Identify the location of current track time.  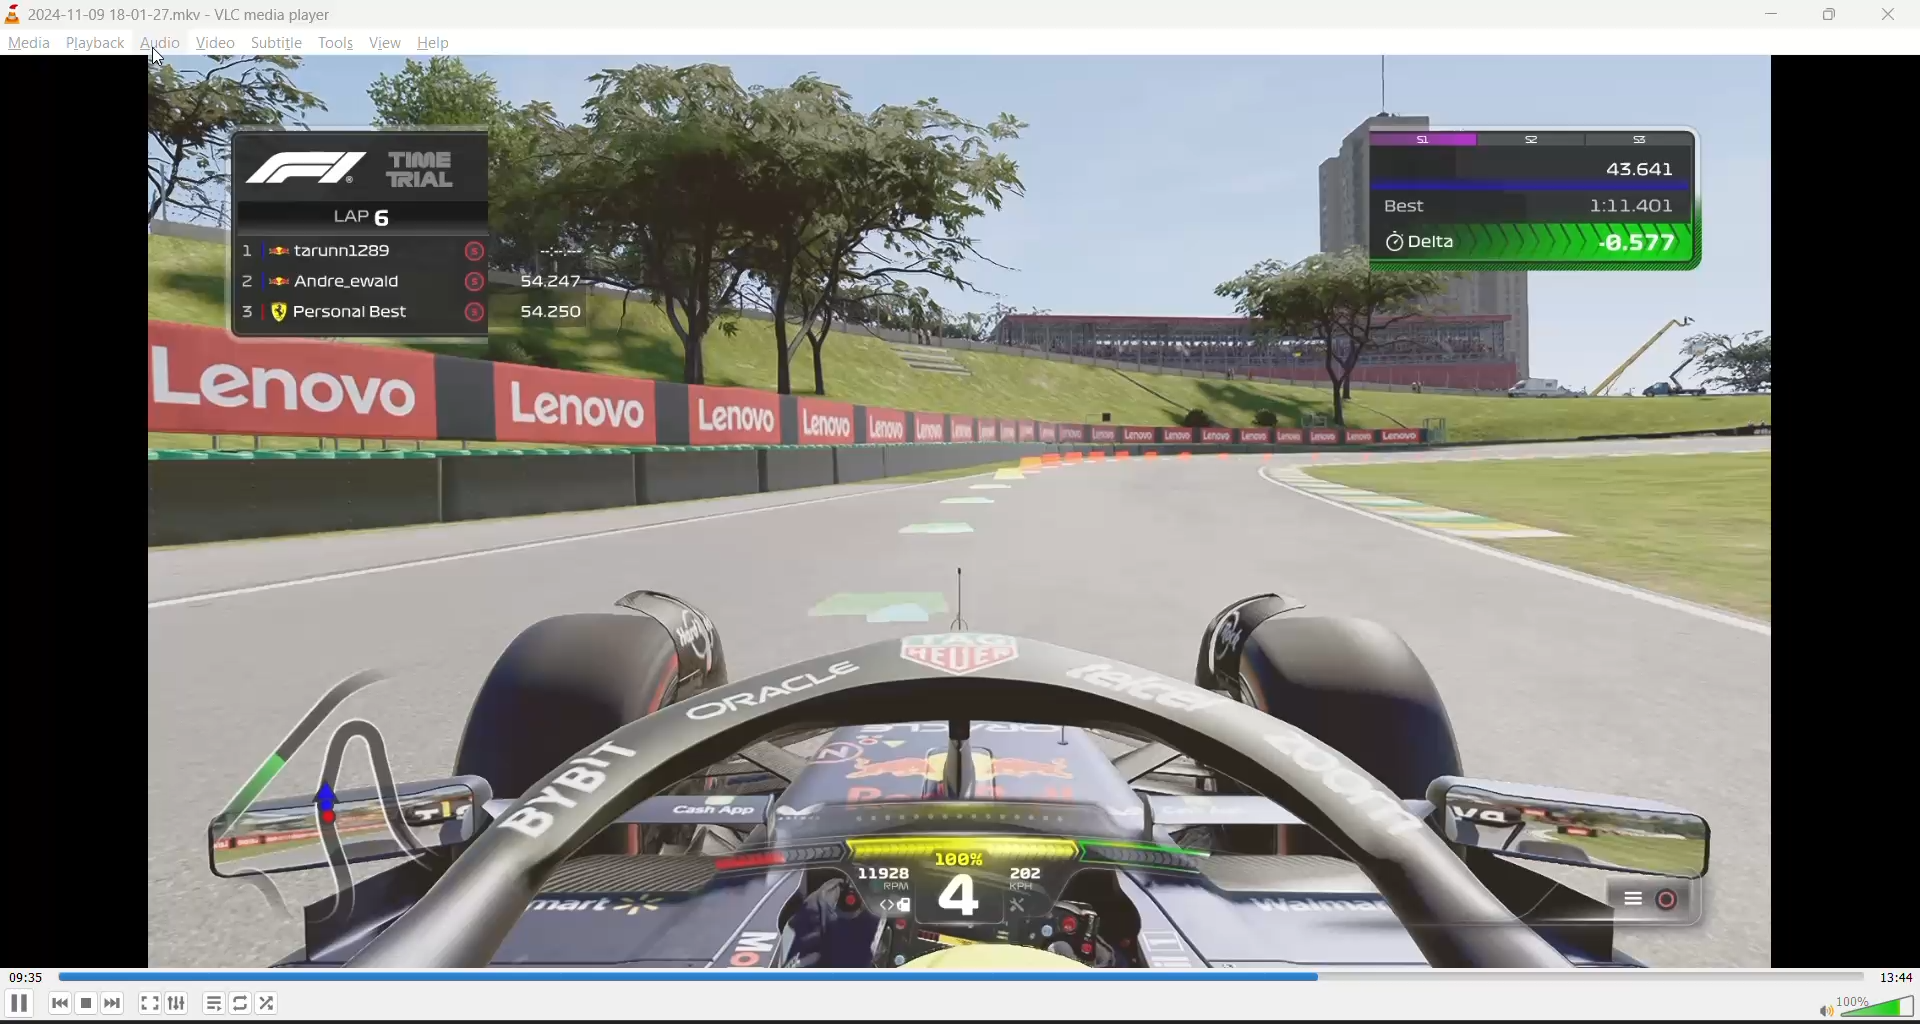
(26, 975).